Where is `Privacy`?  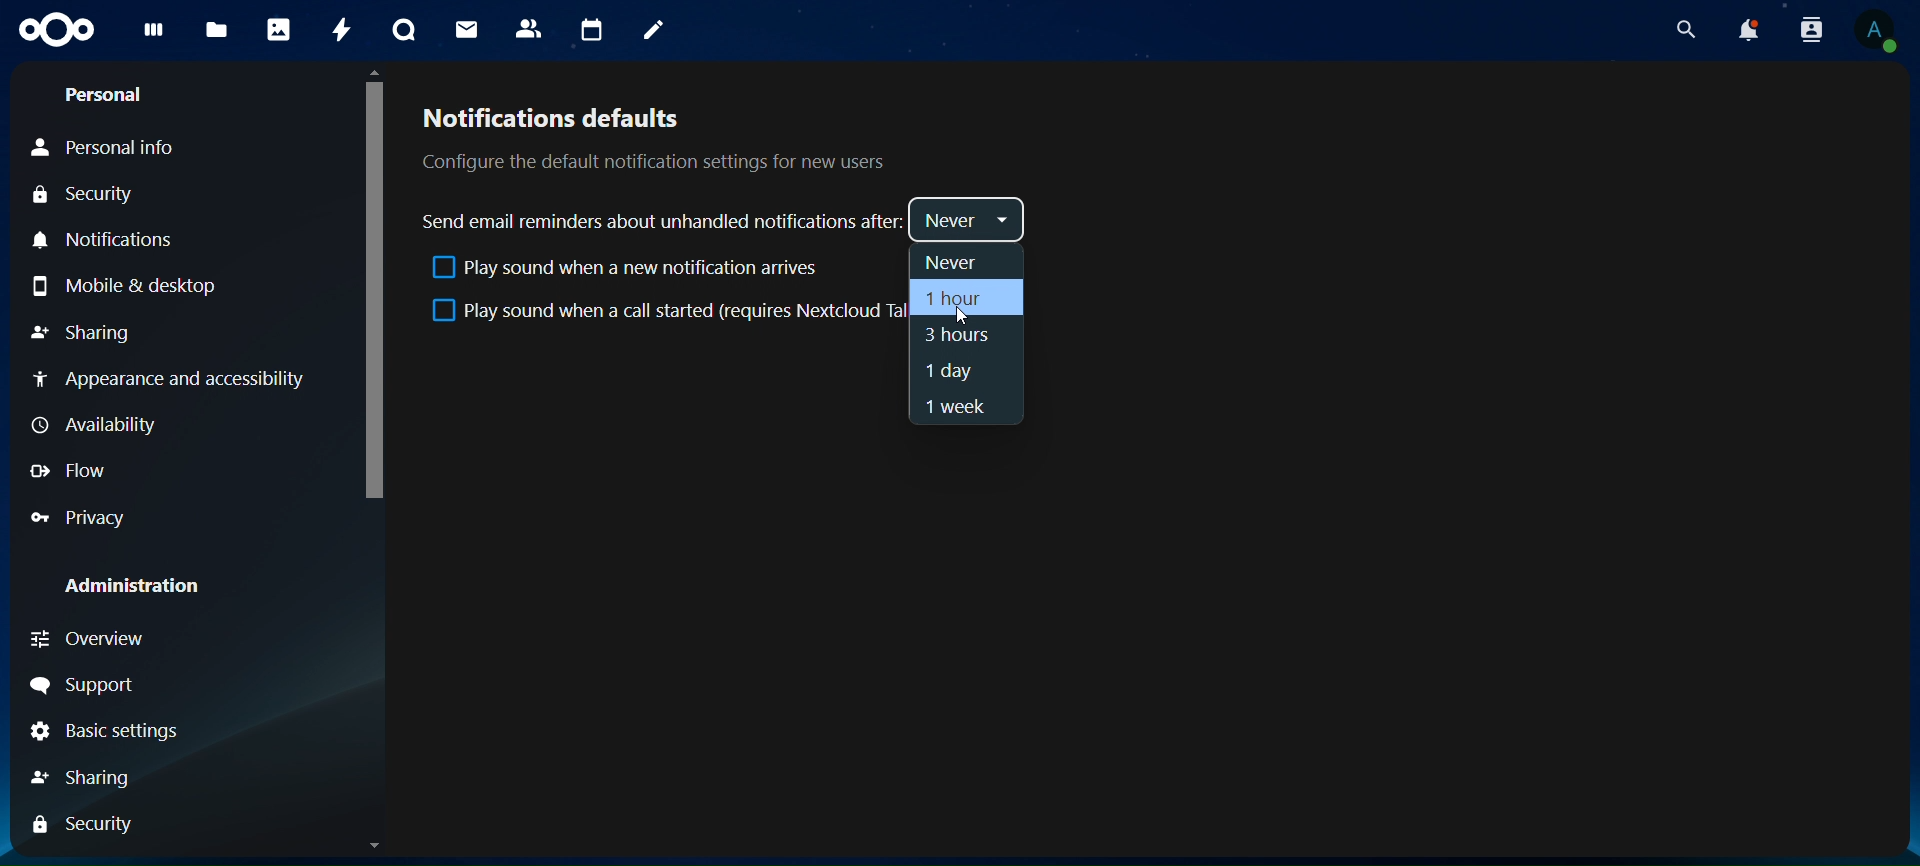 Privacy is located at coordinates (76, 518).